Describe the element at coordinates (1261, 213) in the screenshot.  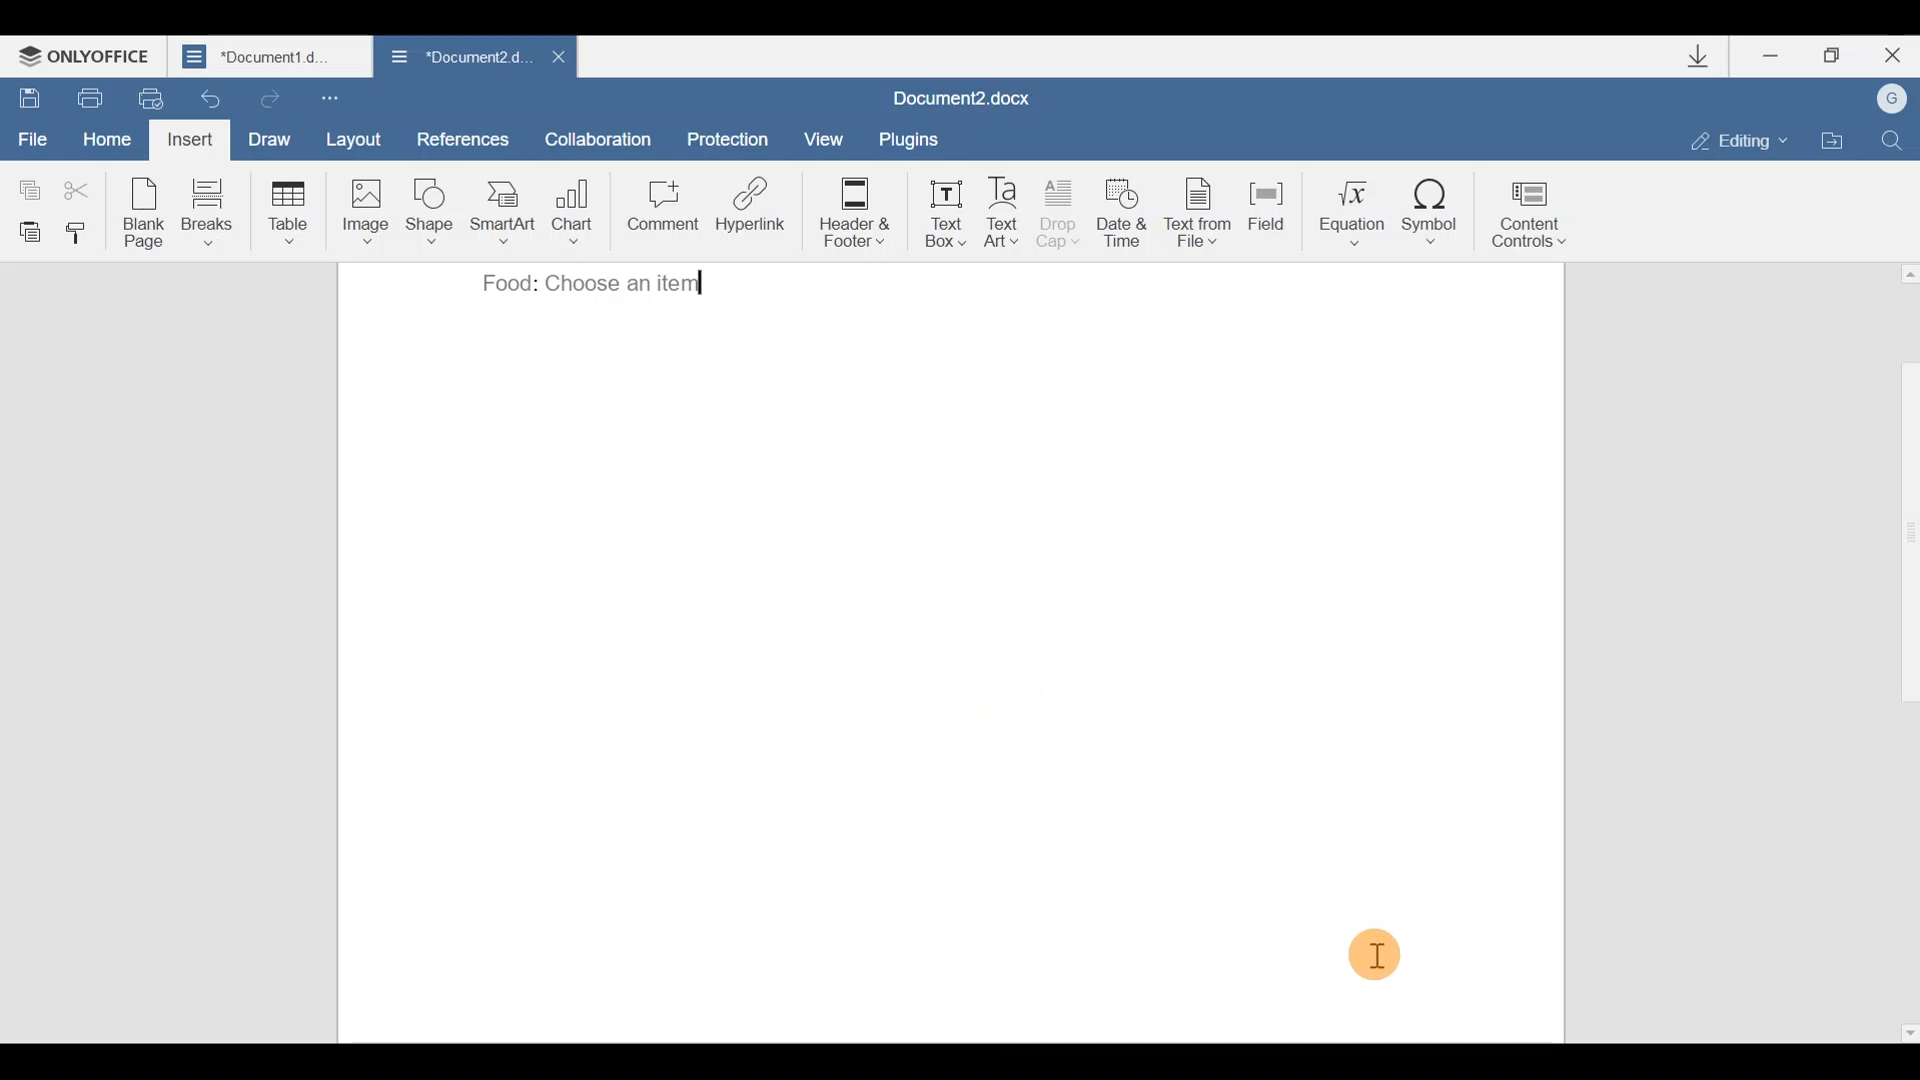
I see `Field` at that location.